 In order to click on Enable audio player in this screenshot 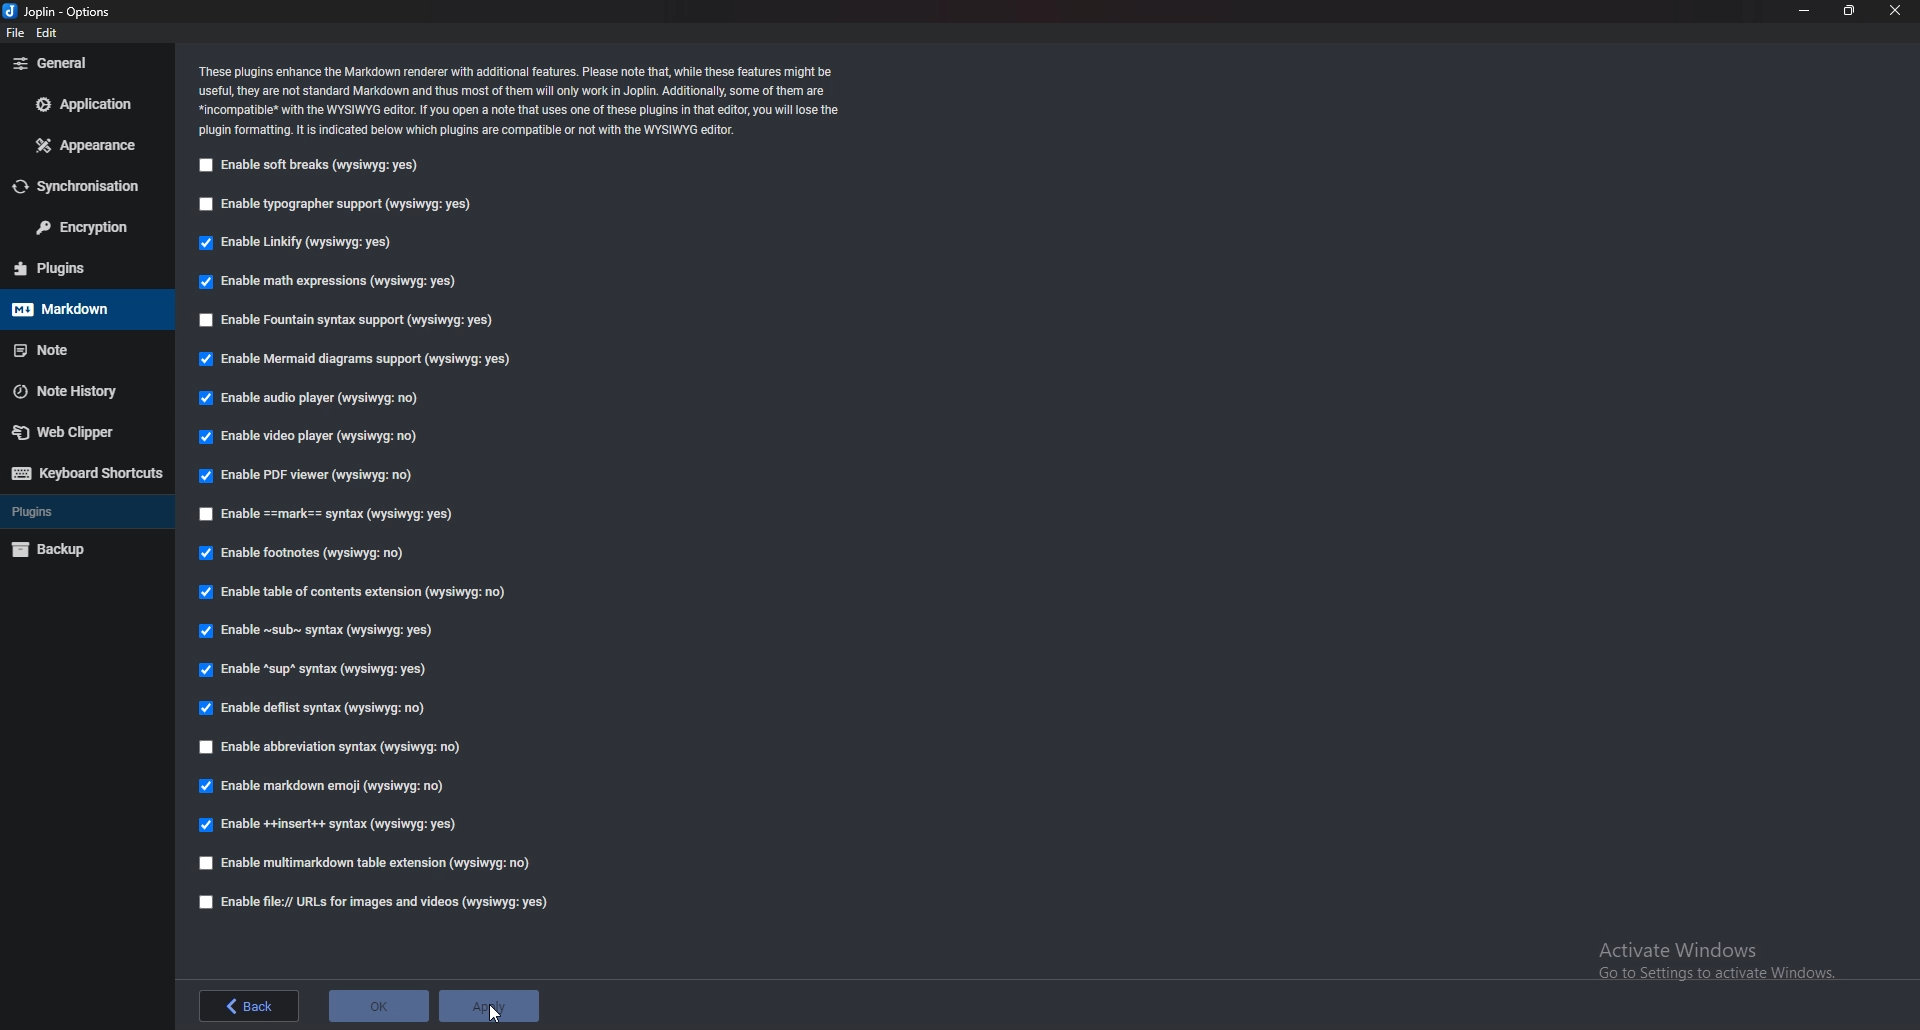, I will do `click(310, 399)`.